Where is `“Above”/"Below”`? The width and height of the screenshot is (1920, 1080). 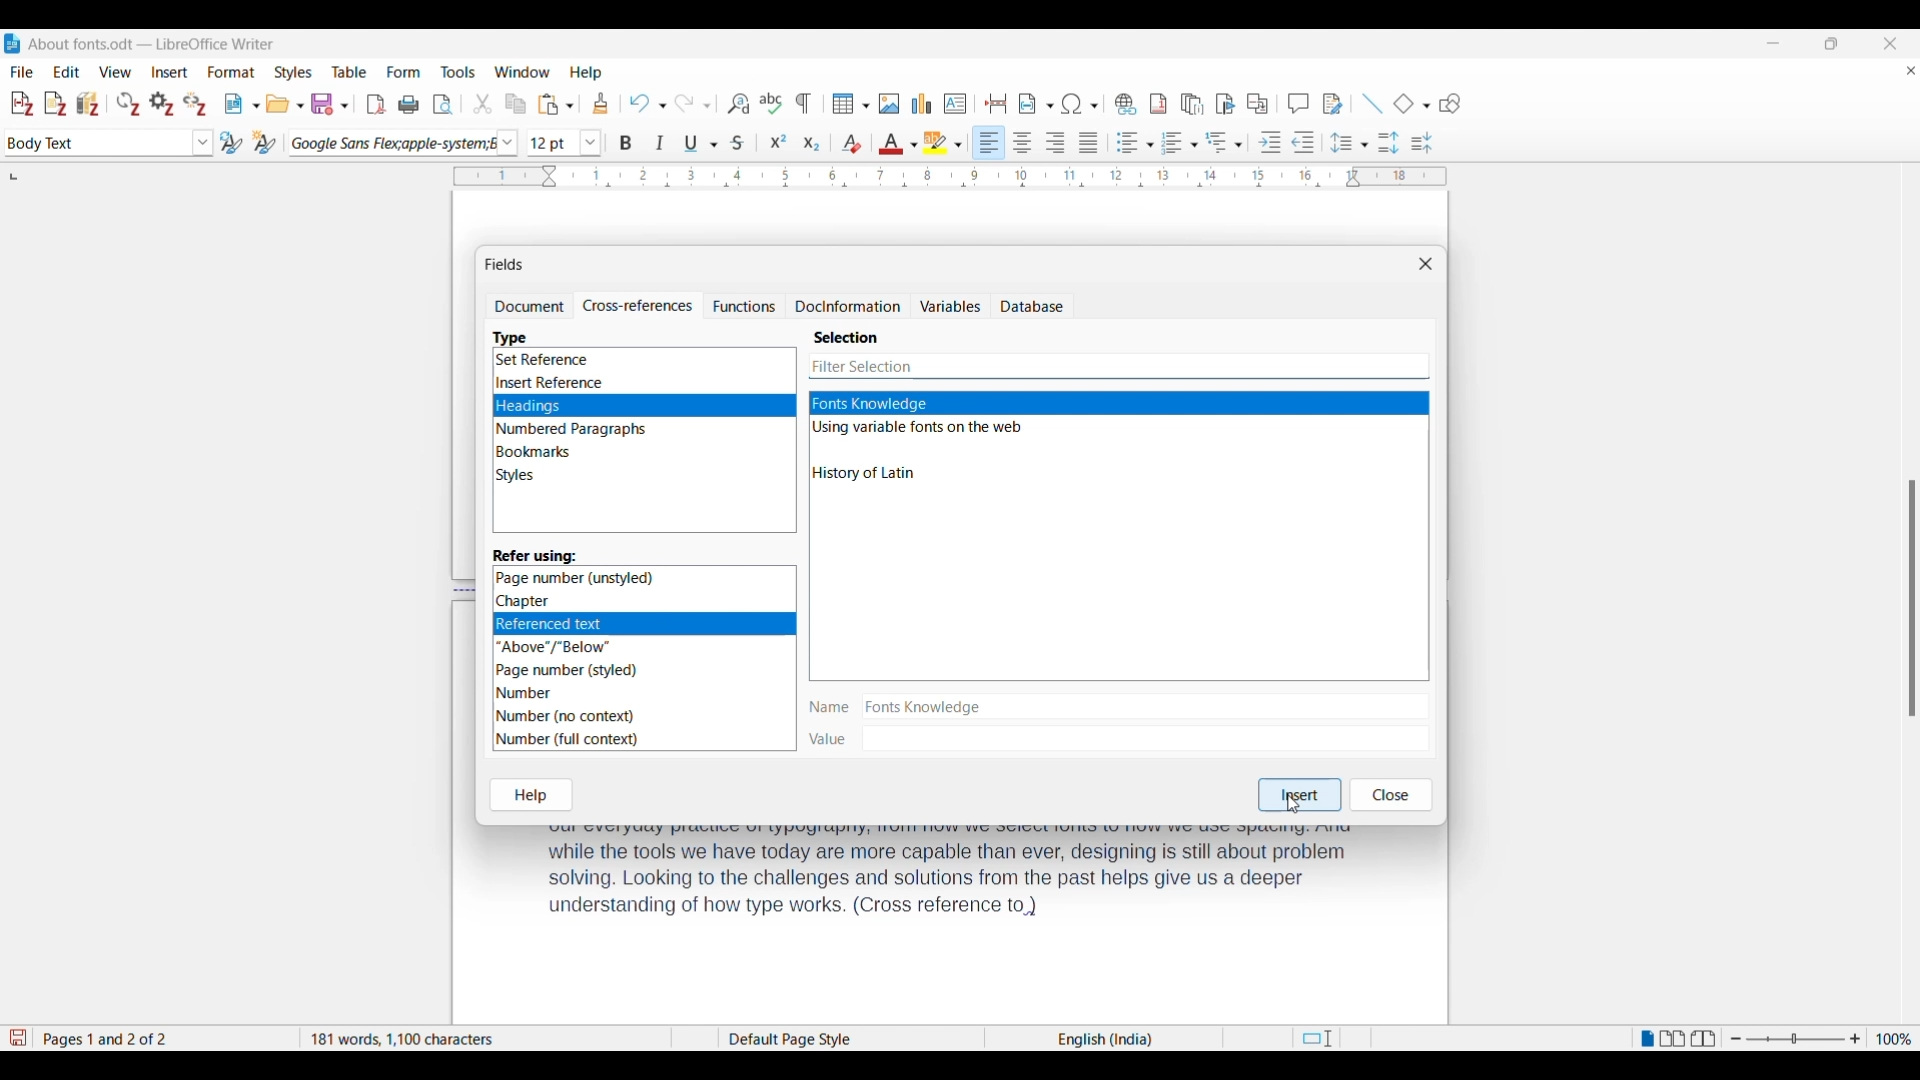 “Above”/"Below” is located at coordinates (555, 646).